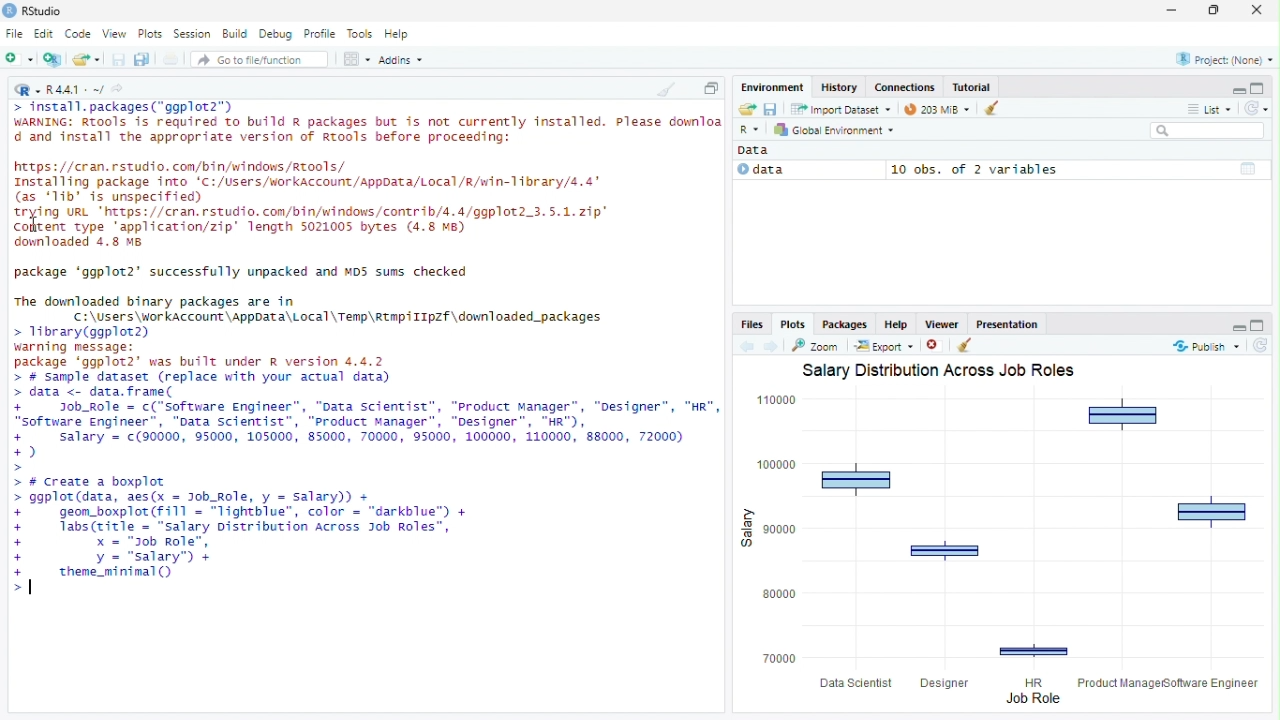 Image resolution: width=1280 pixels, height=720 pixels. I want to click on 10 obs, of 2 variables, so click(1077, 169).